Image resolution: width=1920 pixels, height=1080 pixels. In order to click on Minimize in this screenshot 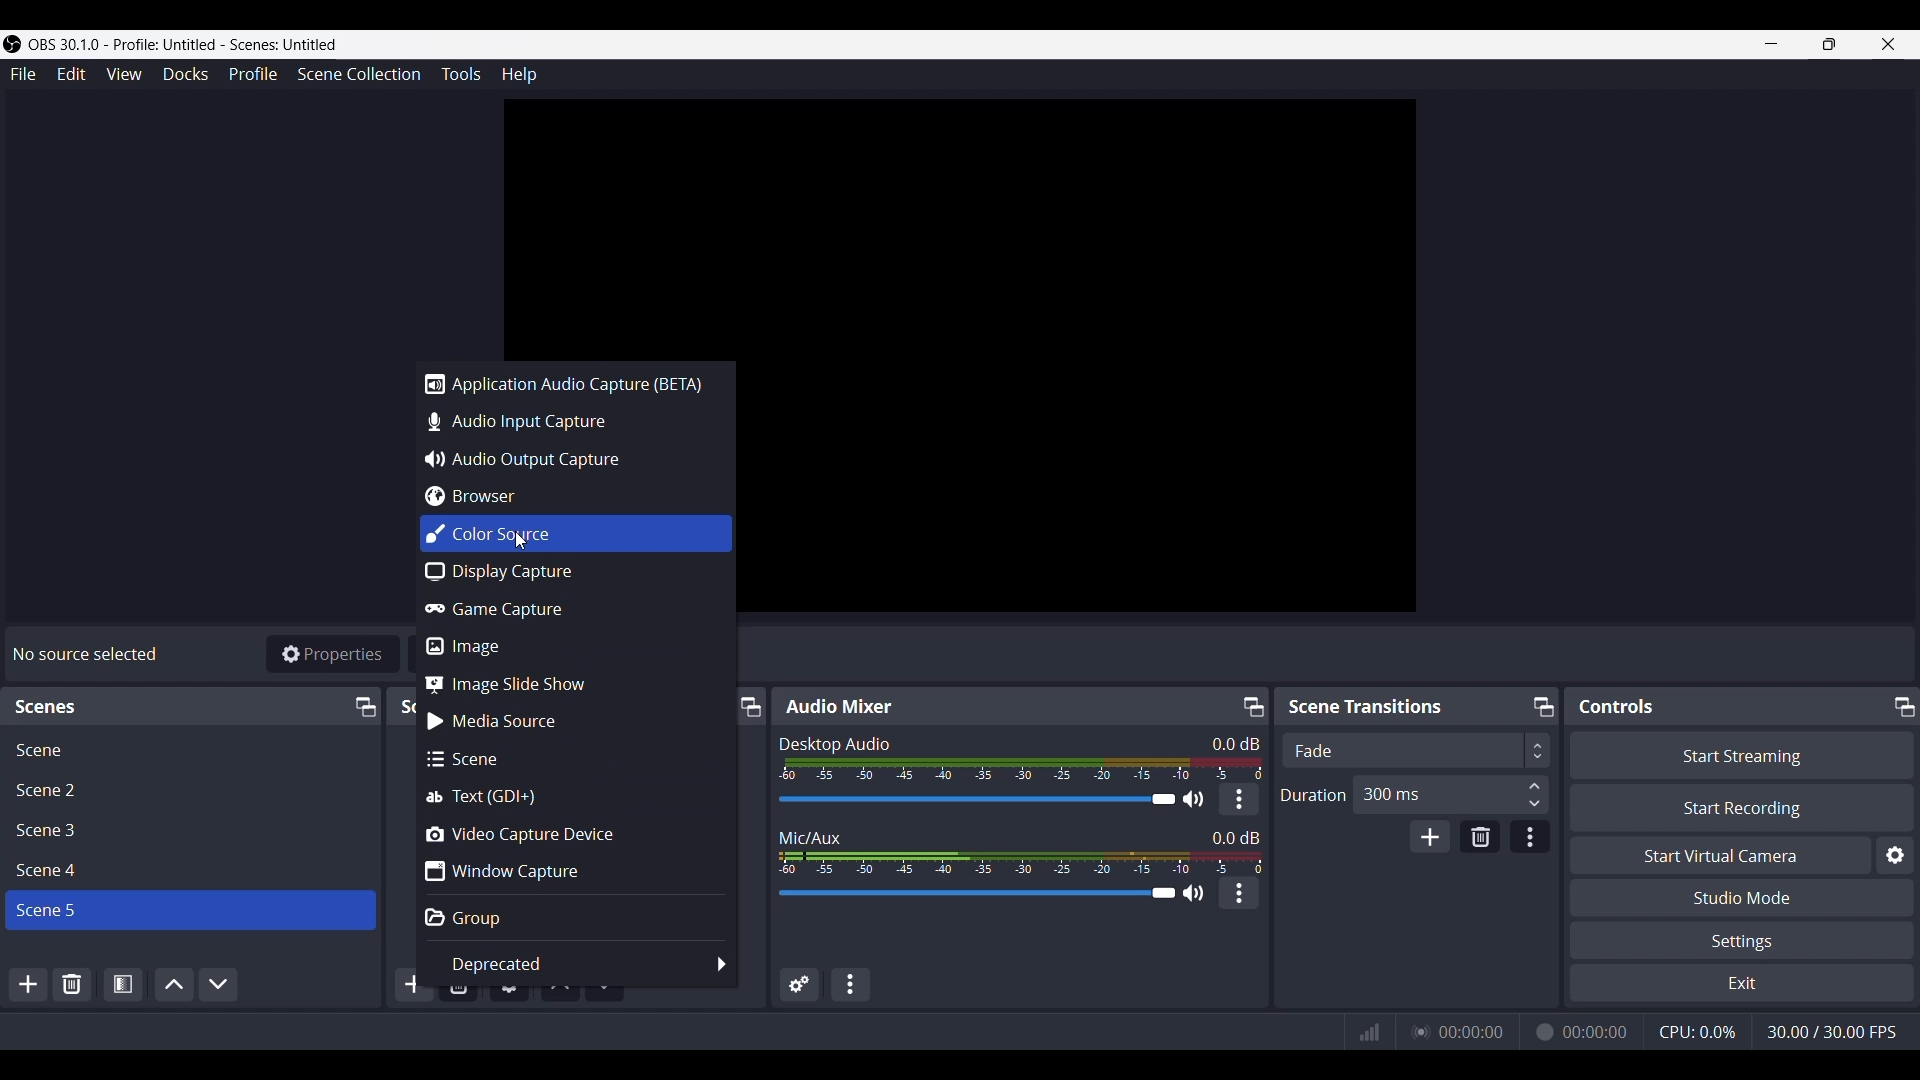, I will do `click(1772, 45)`.